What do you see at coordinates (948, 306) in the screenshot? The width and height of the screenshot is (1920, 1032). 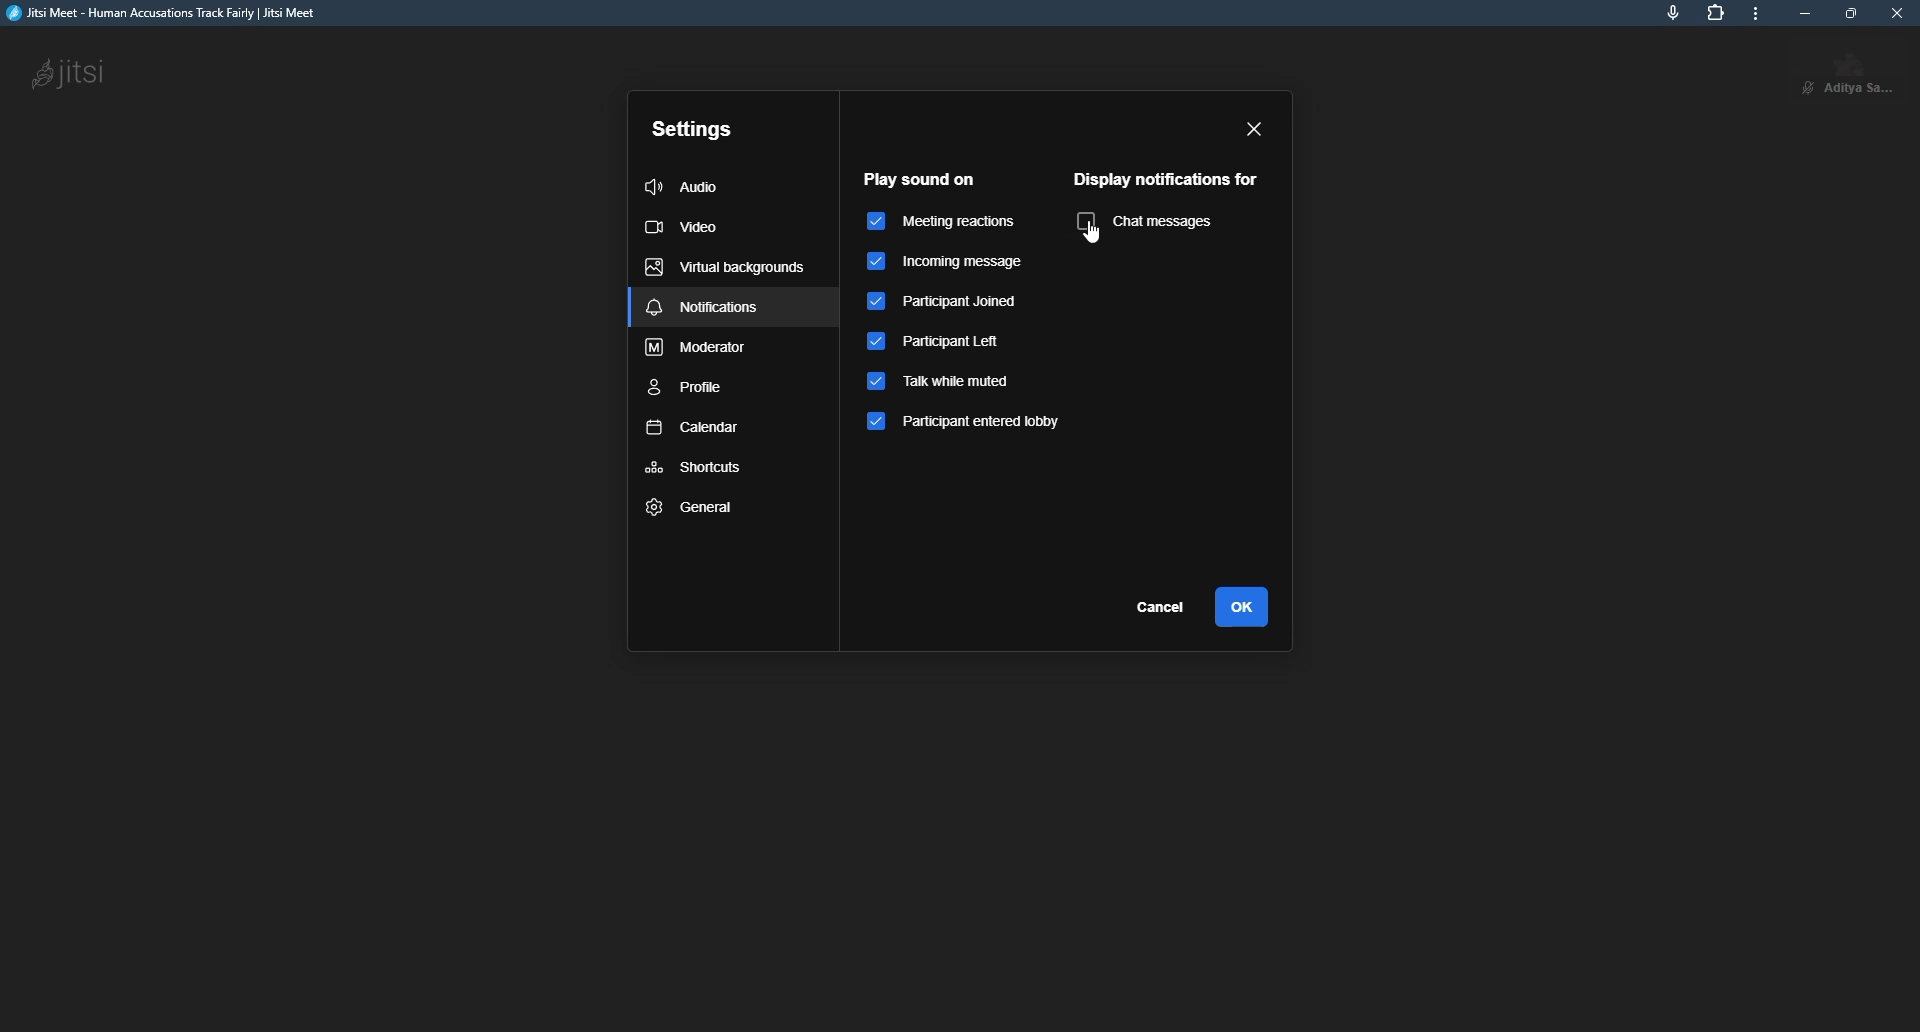 I see `participant joined` at bounding box center [948, 306].